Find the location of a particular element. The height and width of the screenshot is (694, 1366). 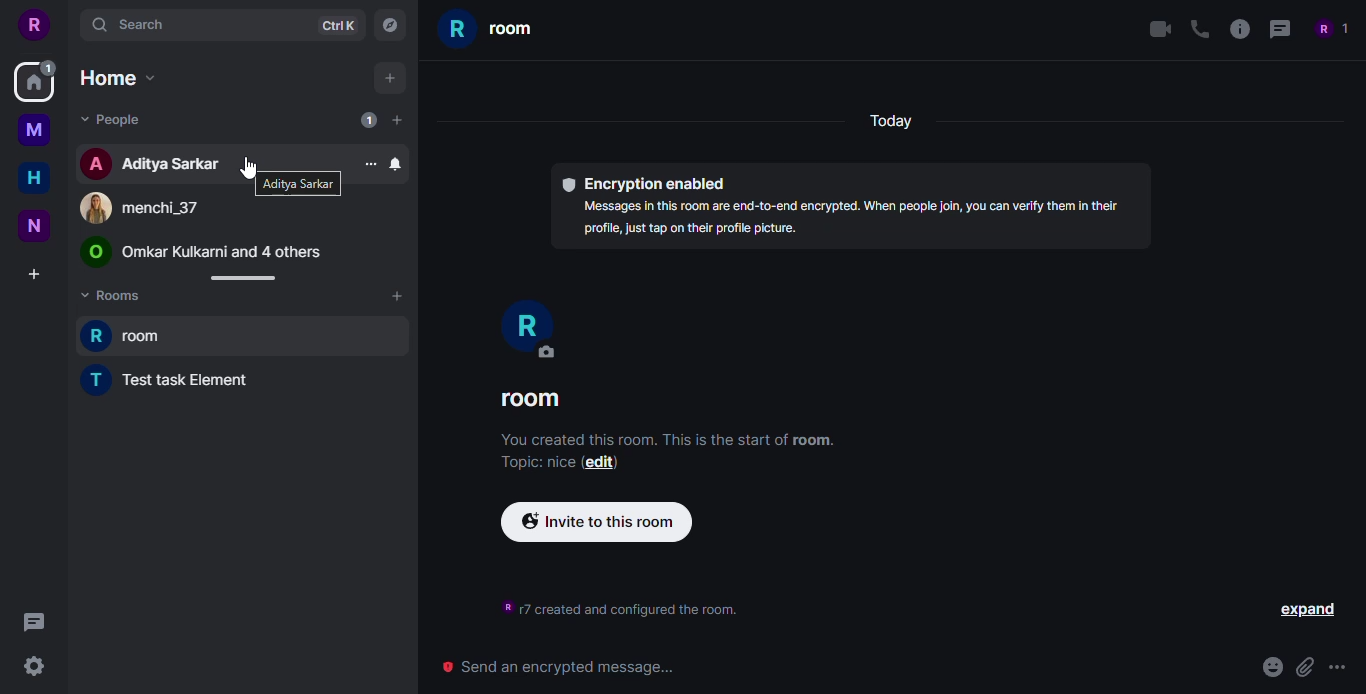

edit is located at coordinates (601, 463).